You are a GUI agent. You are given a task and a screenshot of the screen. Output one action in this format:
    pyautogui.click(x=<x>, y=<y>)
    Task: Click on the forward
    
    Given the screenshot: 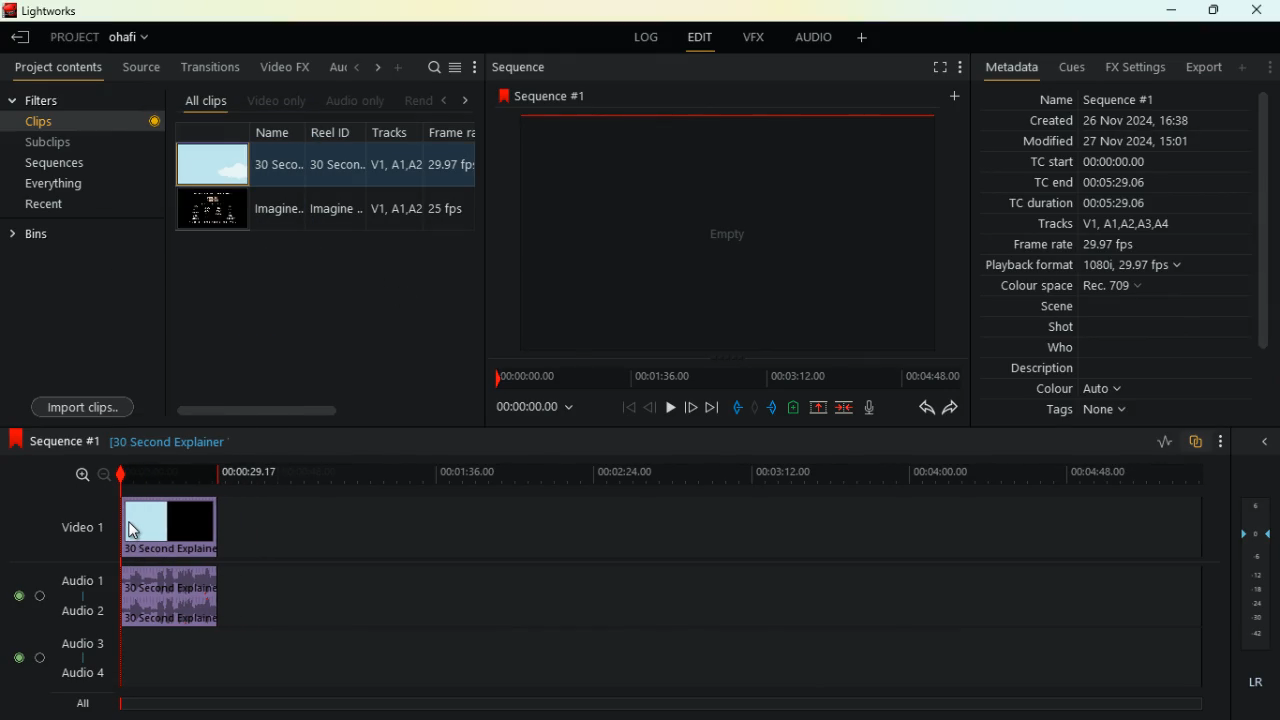 What is the action you would take?
    pyautogui.click(x=691, y=406)
    